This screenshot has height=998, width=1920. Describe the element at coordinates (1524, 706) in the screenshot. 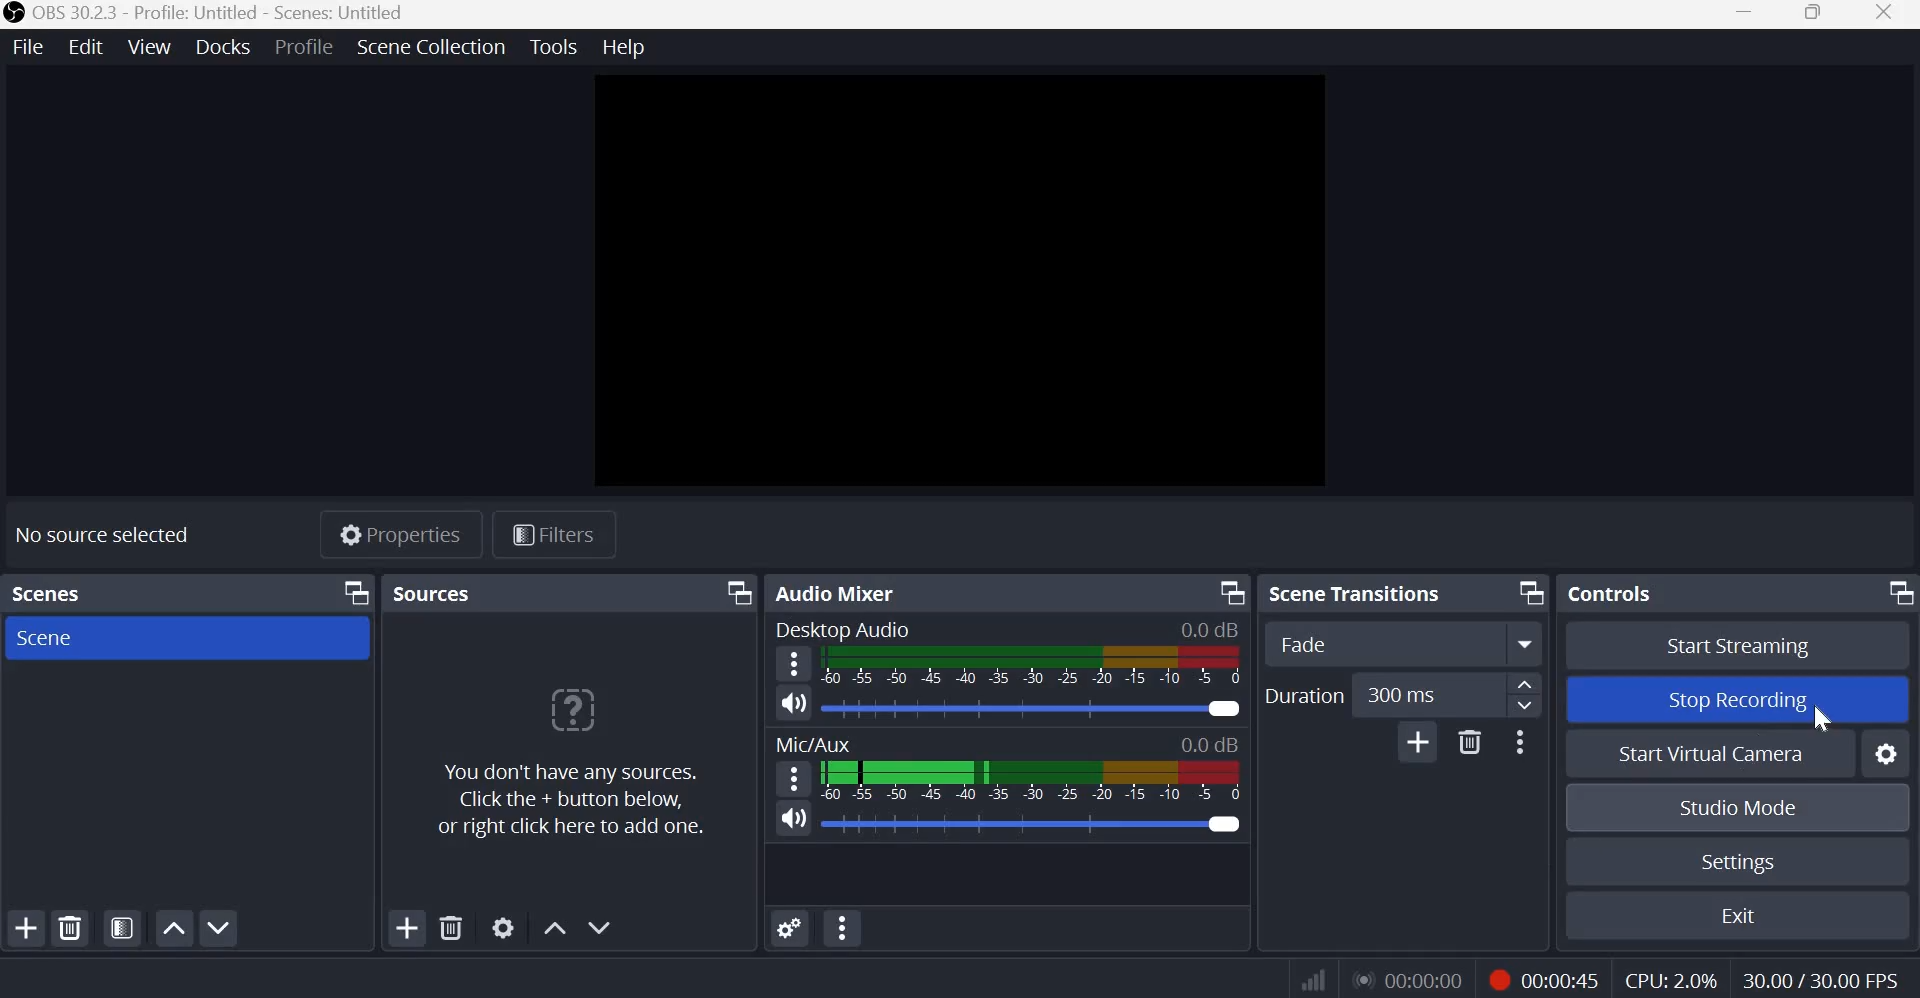

I see `Decrease` at that location.